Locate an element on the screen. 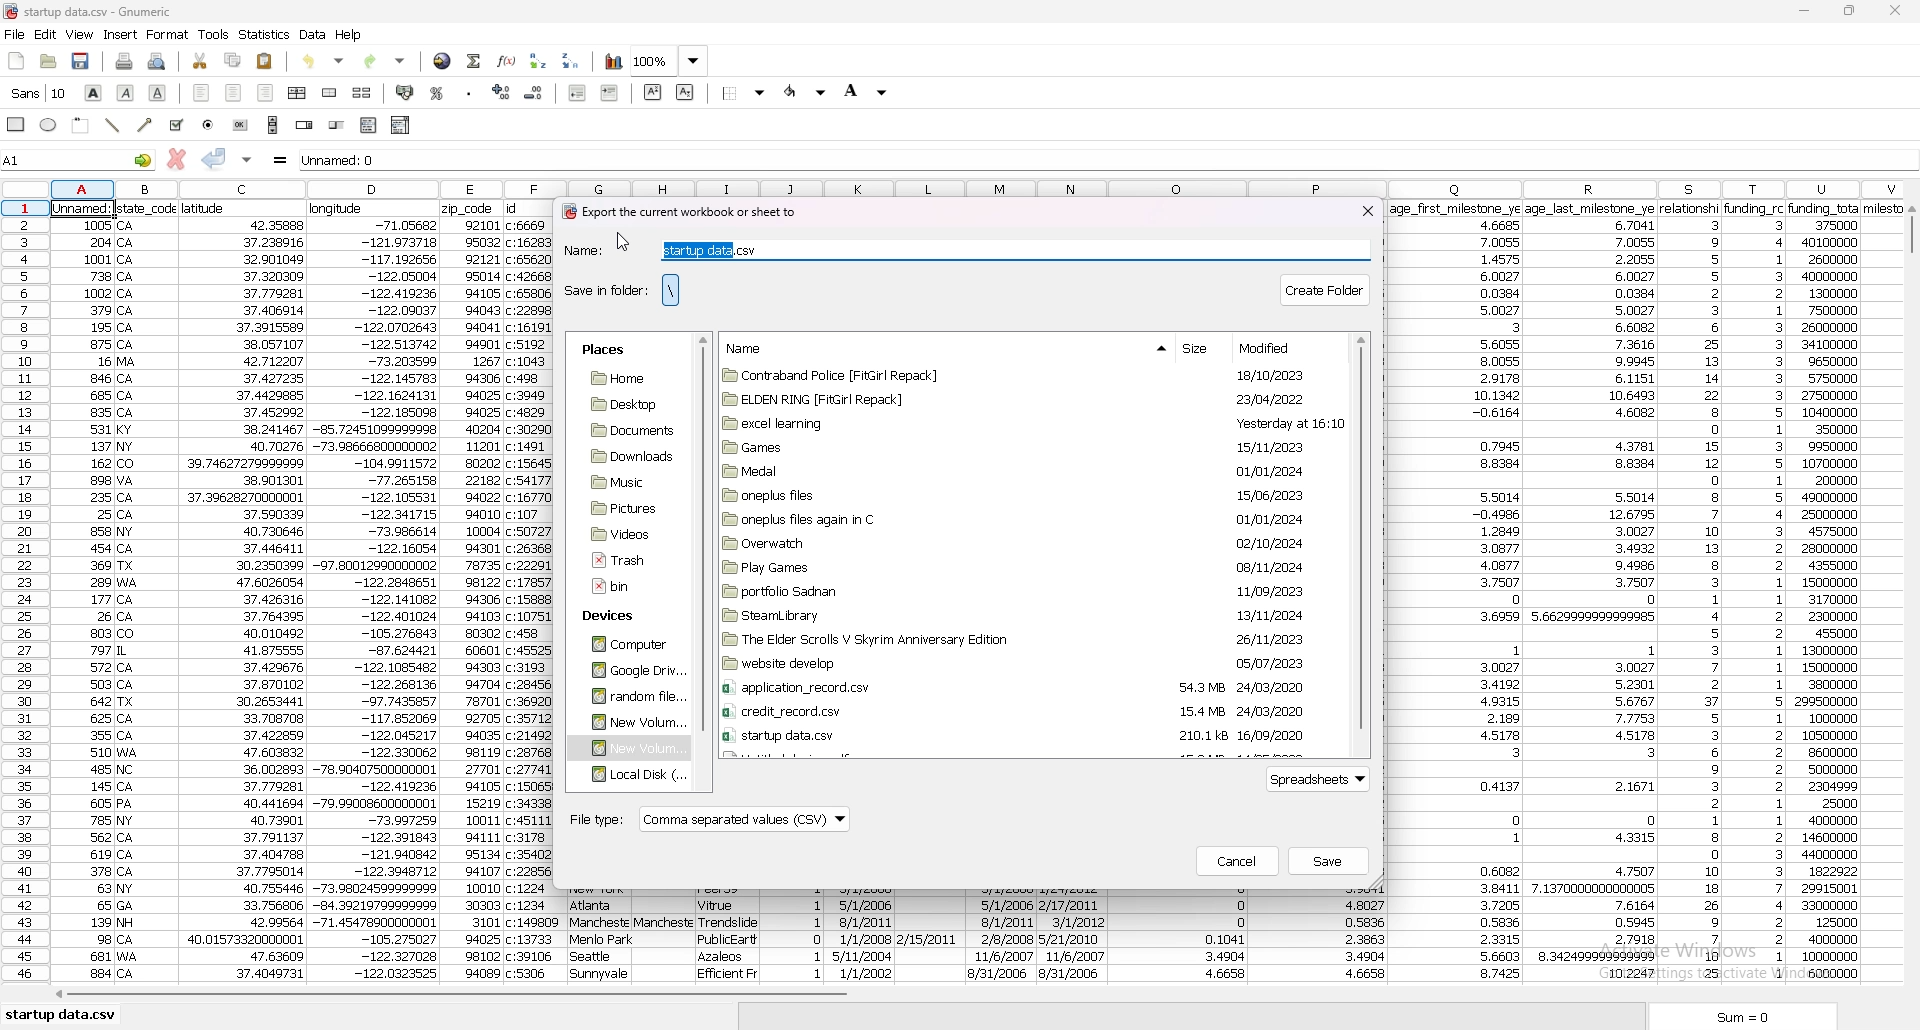 This screenshot has height=1030, width=1920. cancel changes is located at coordinates (175, 159).